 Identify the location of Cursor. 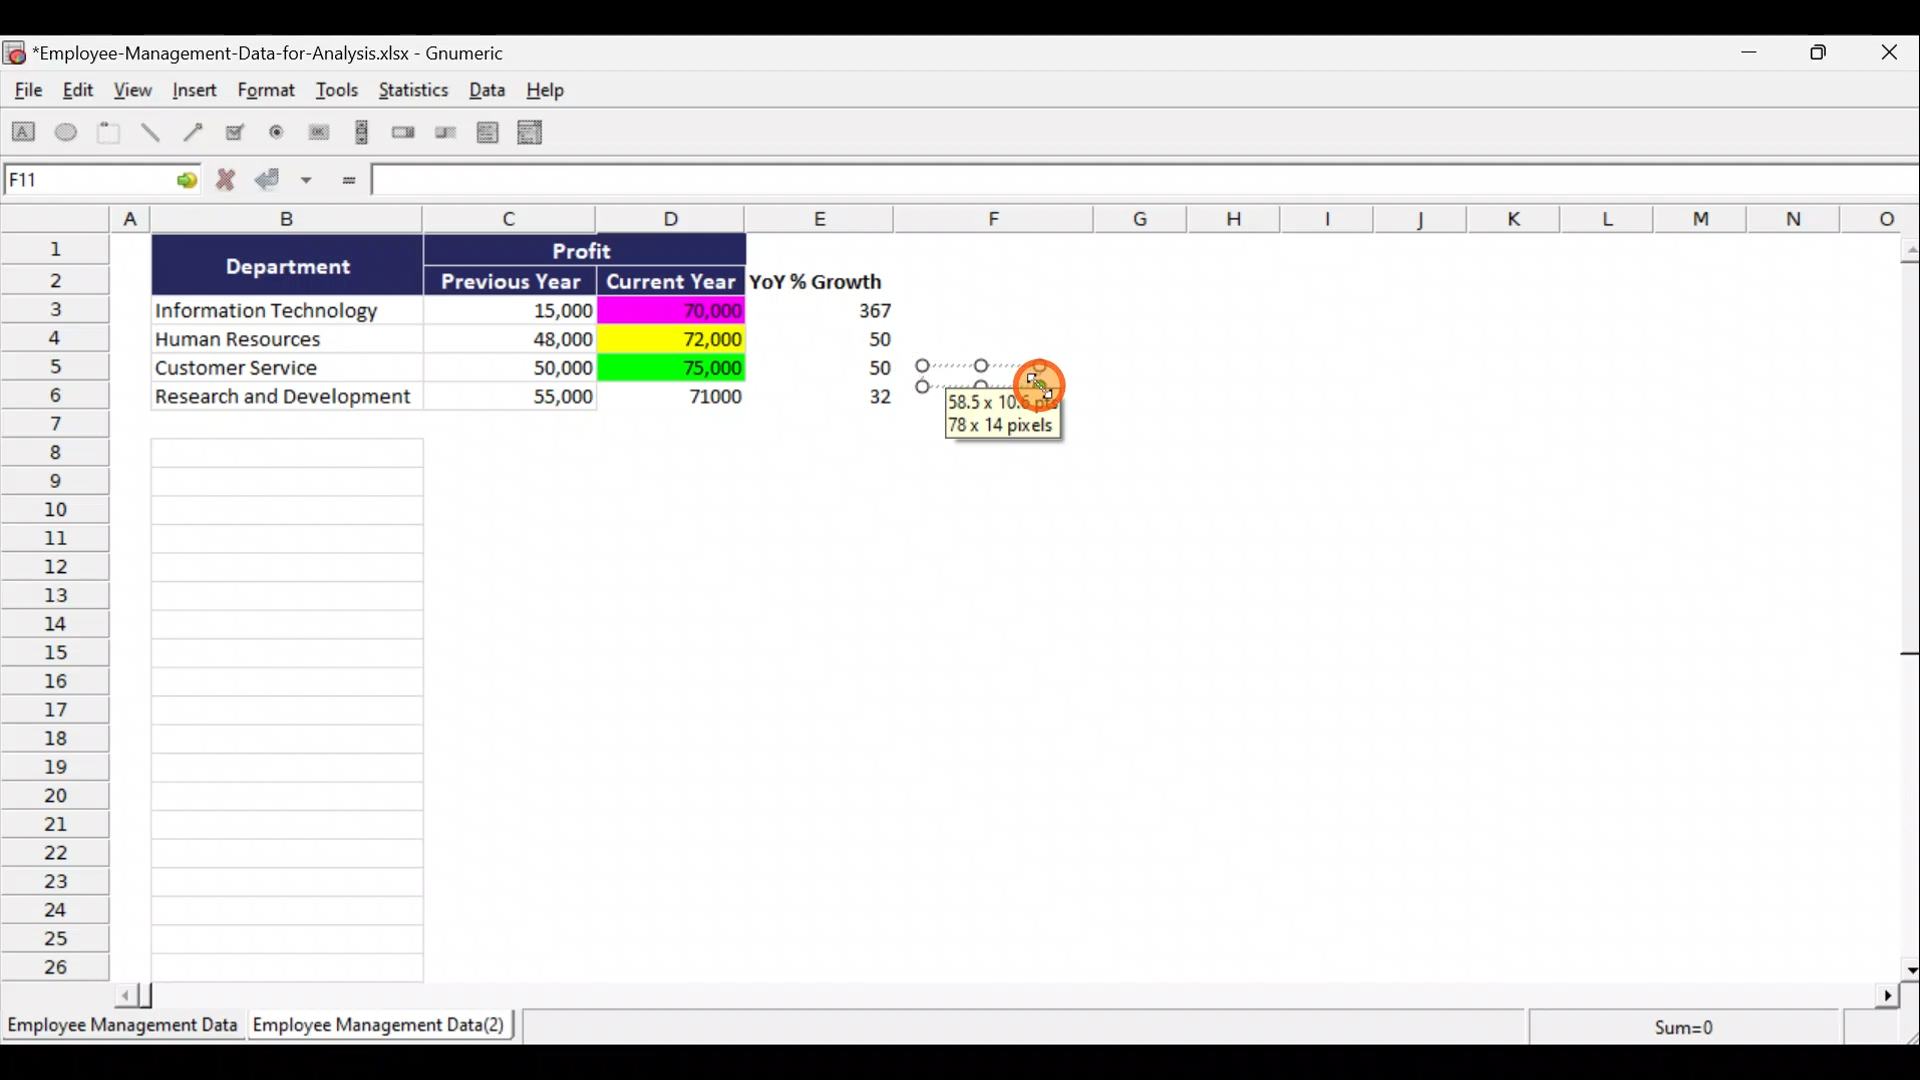
(1039, 383).